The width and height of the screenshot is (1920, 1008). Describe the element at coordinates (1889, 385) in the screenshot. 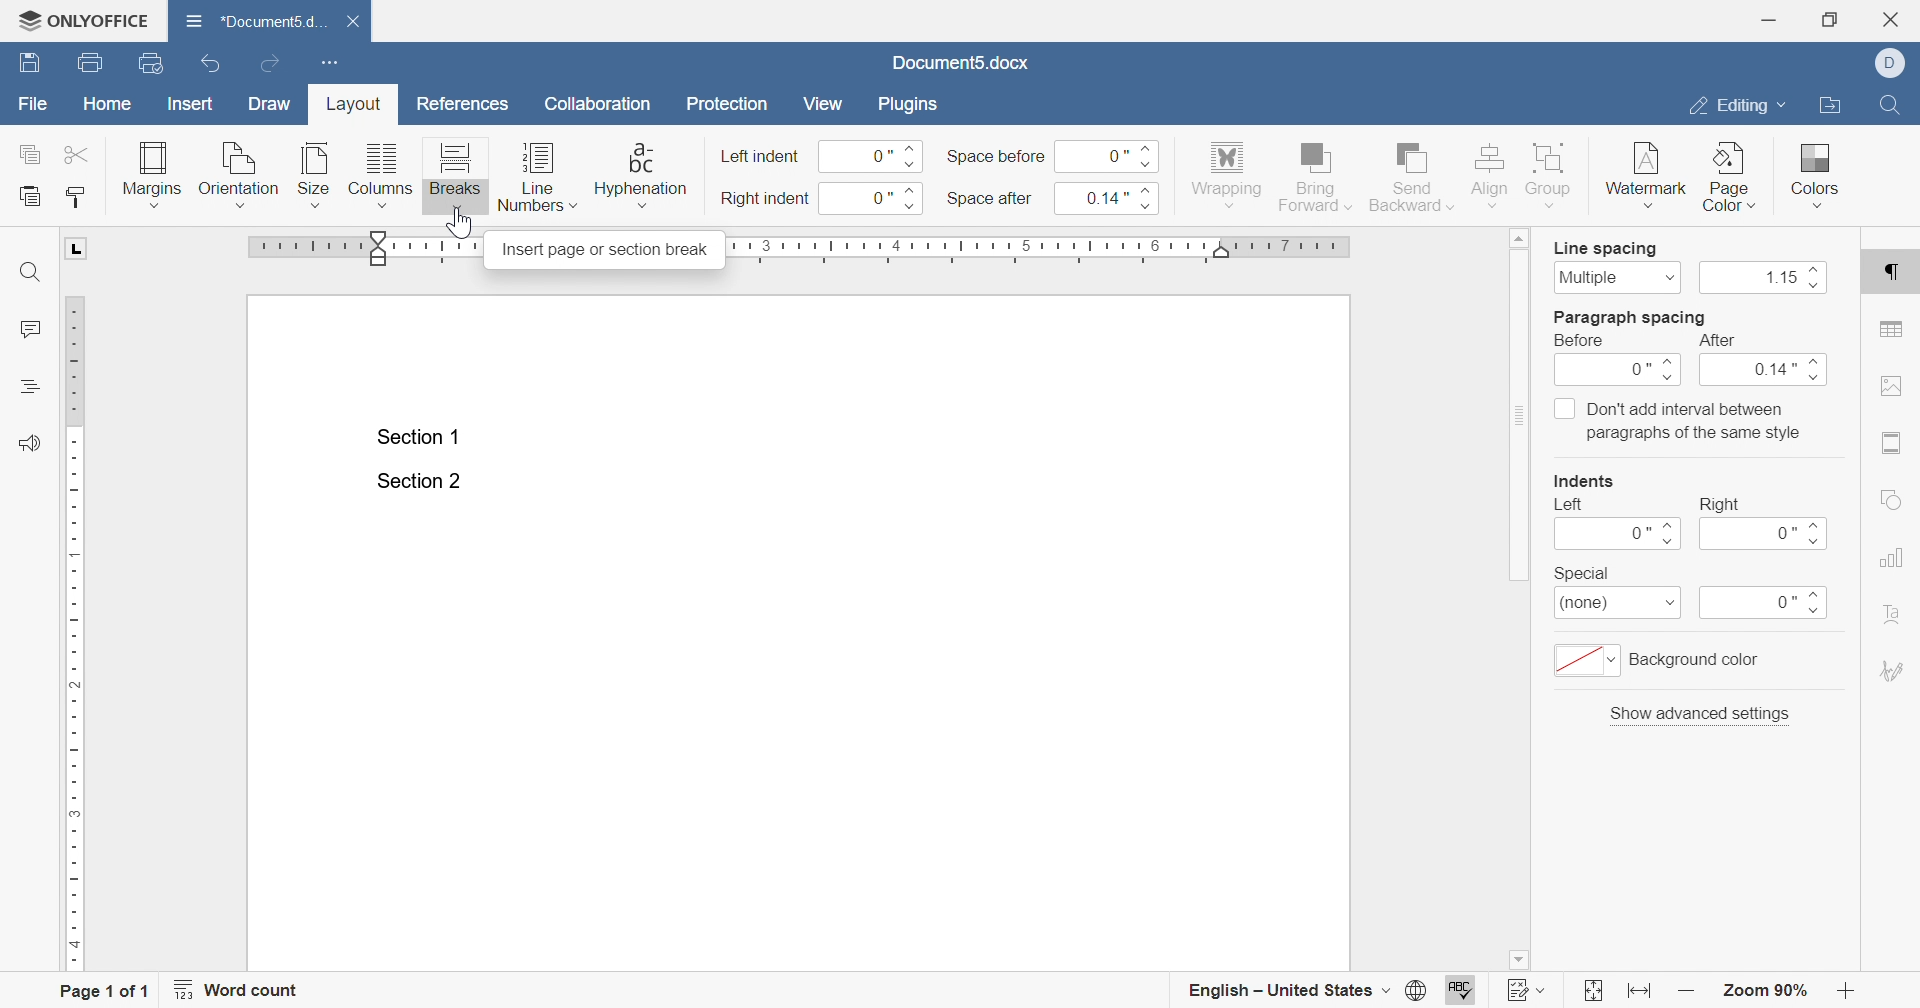

I see `image settings` at that location.